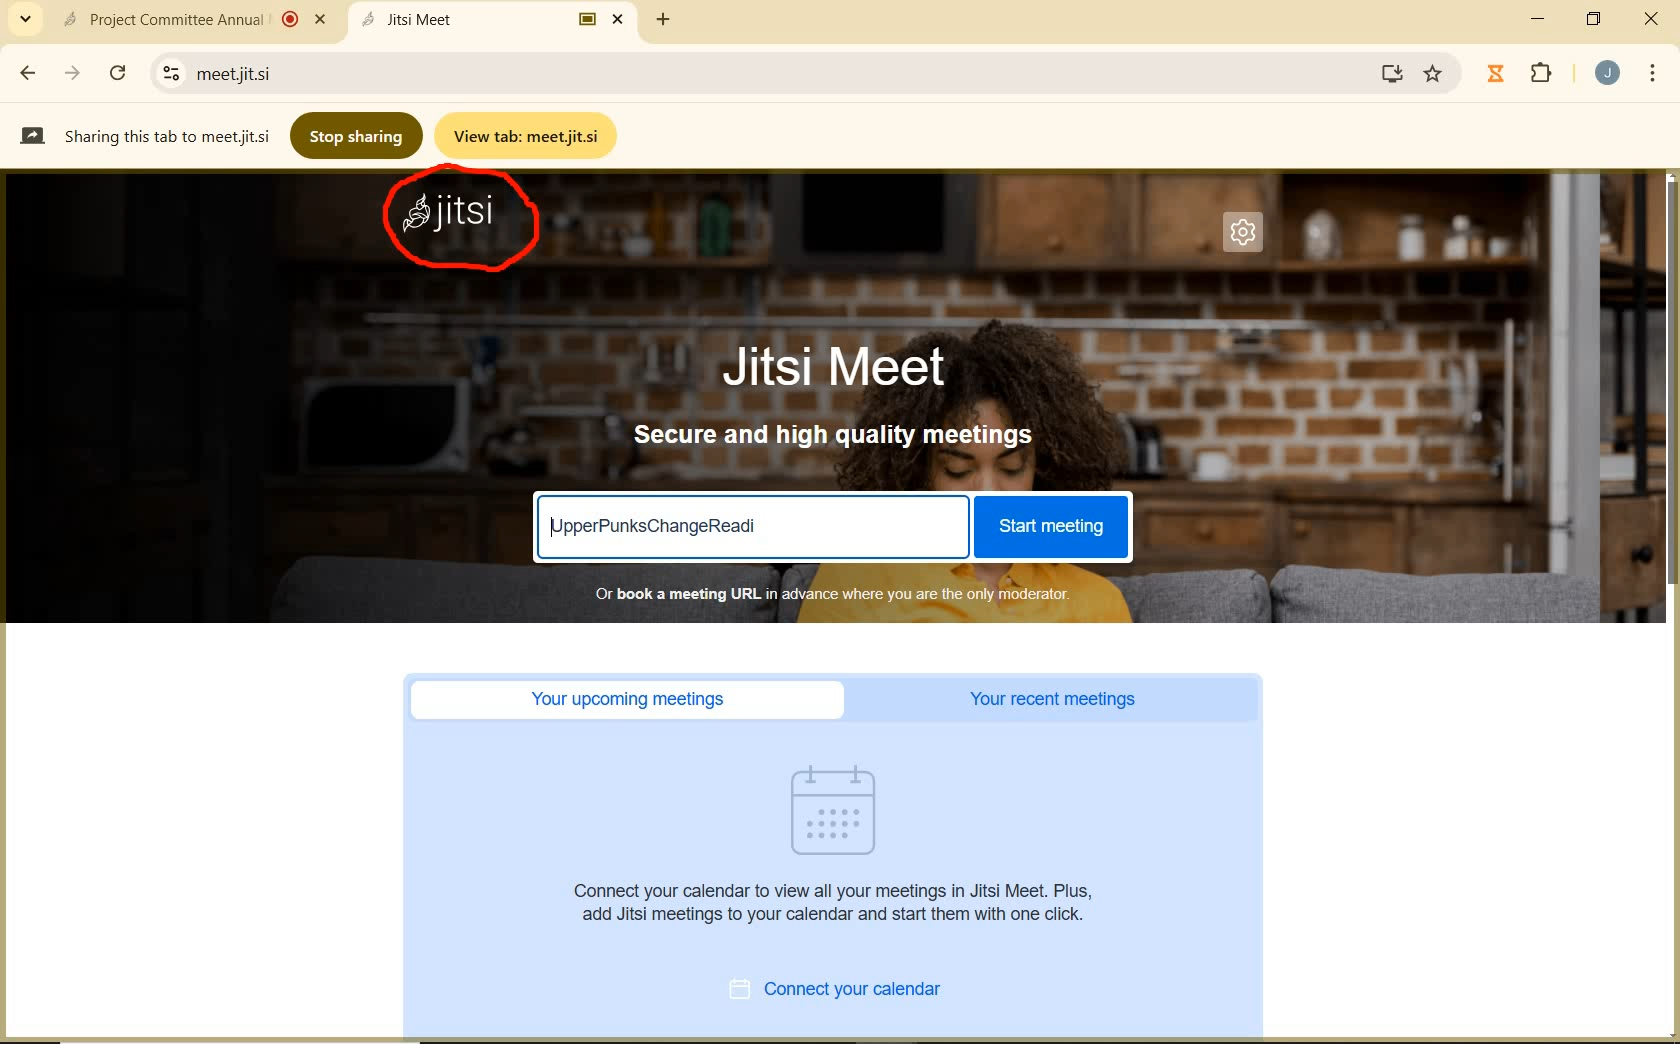 This screenshot has height=1044, width=1680. I want to click on Project Committee Annual, so click(191, 19).